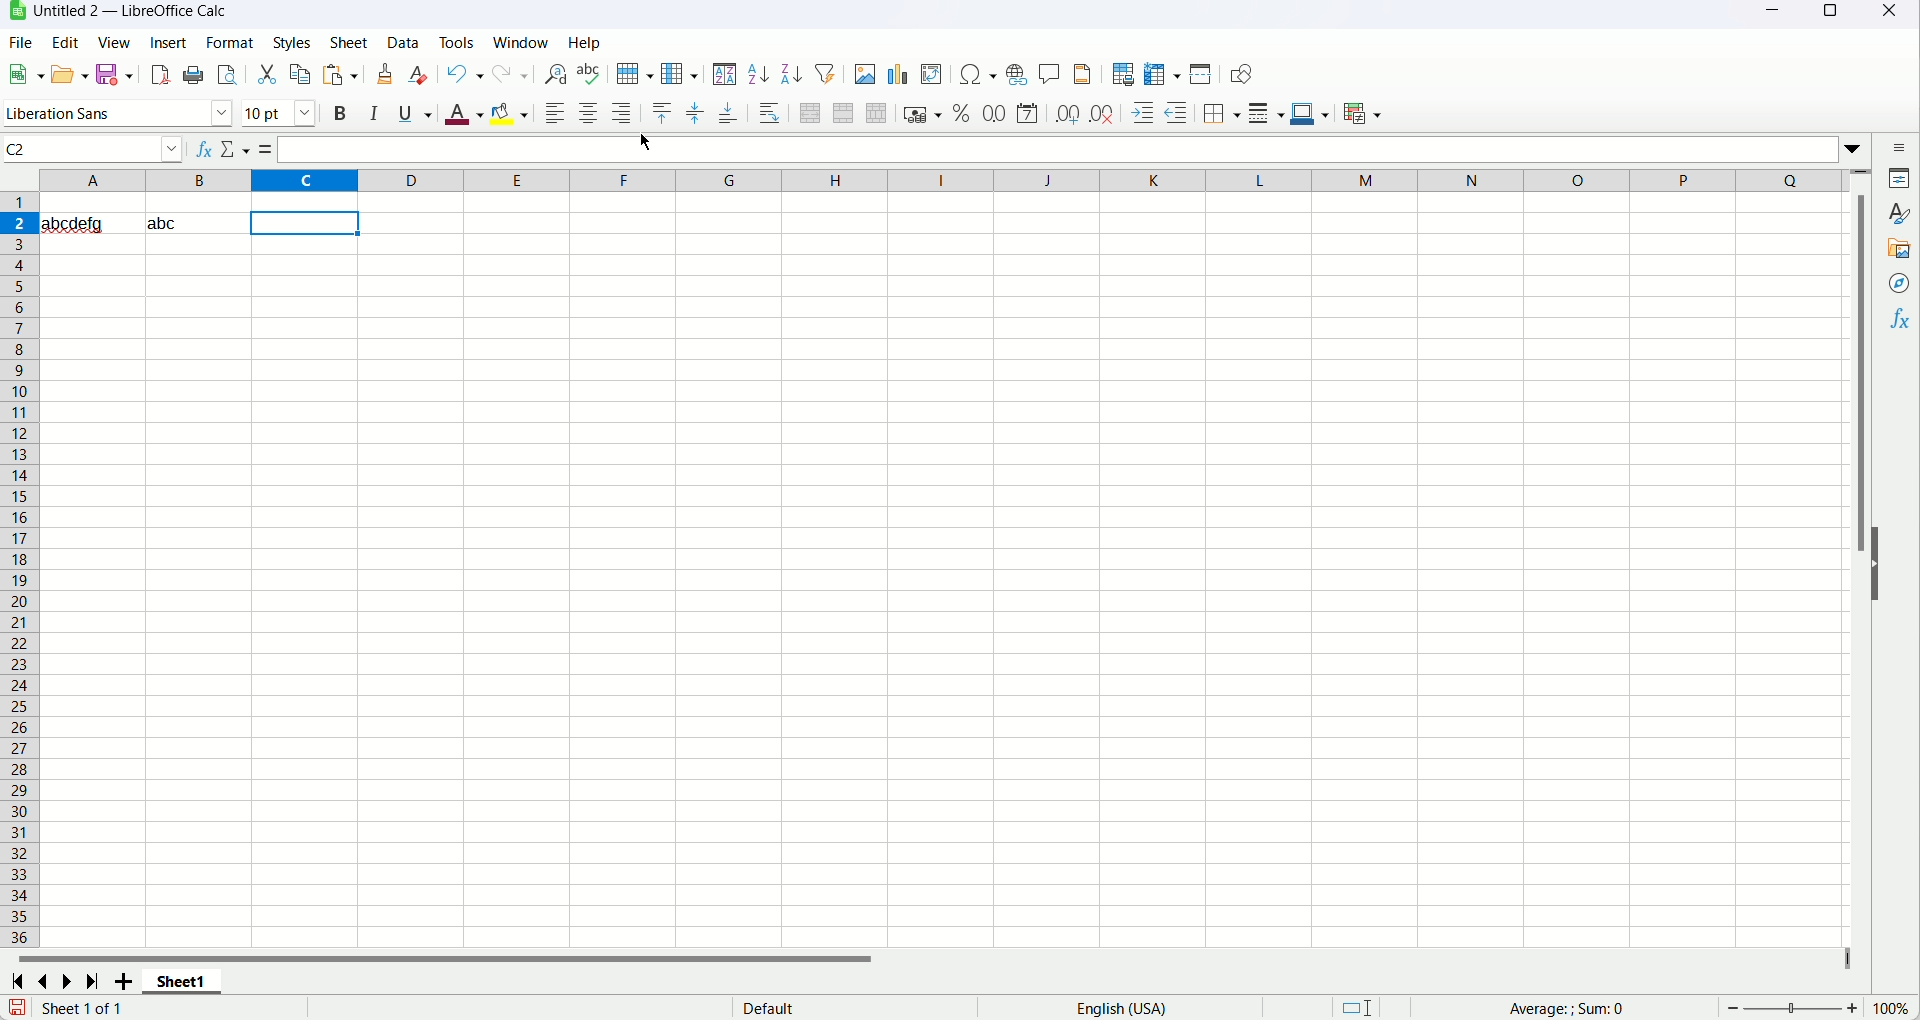 This screenshot has width=1920, height=1020. What do you see at coordinates (280, 113) in the screenshot?
I see `font size` at bounding box center [280, 113].